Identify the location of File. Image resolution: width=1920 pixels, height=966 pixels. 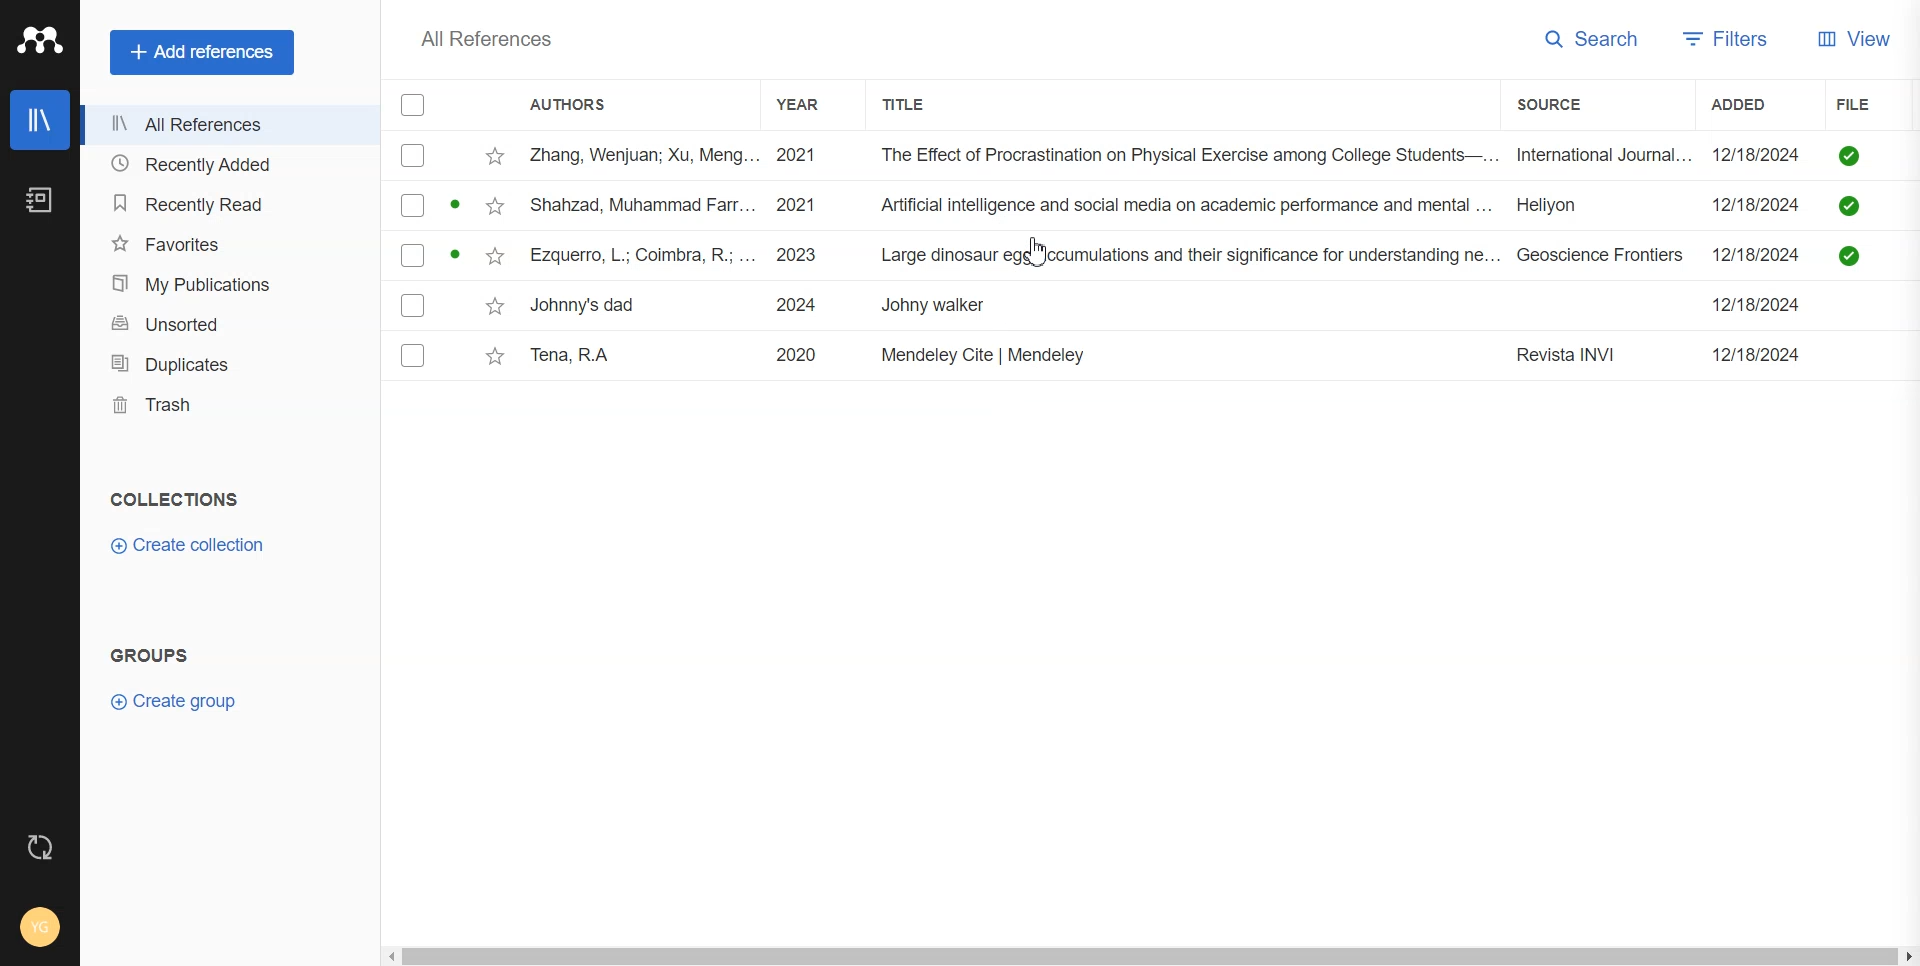
(1113, 305).